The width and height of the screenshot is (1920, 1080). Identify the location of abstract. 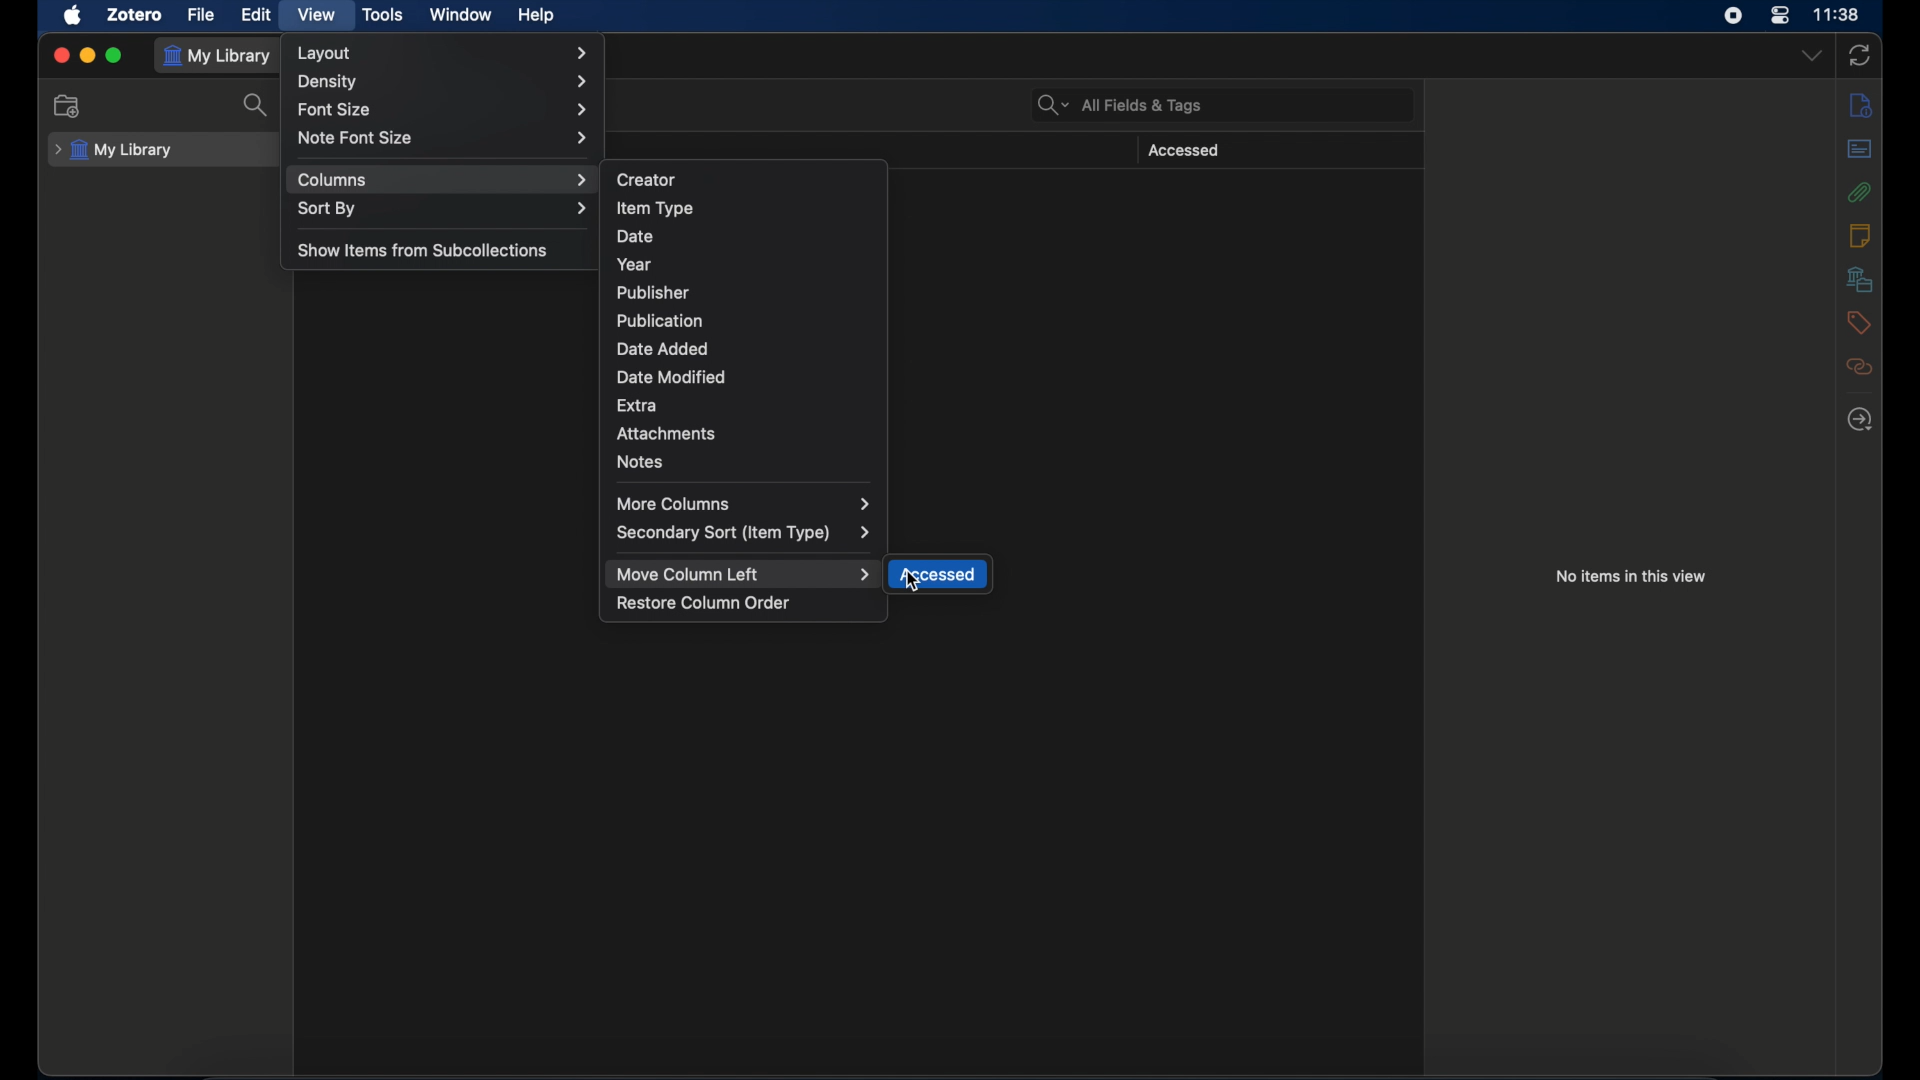
(1859, 149).